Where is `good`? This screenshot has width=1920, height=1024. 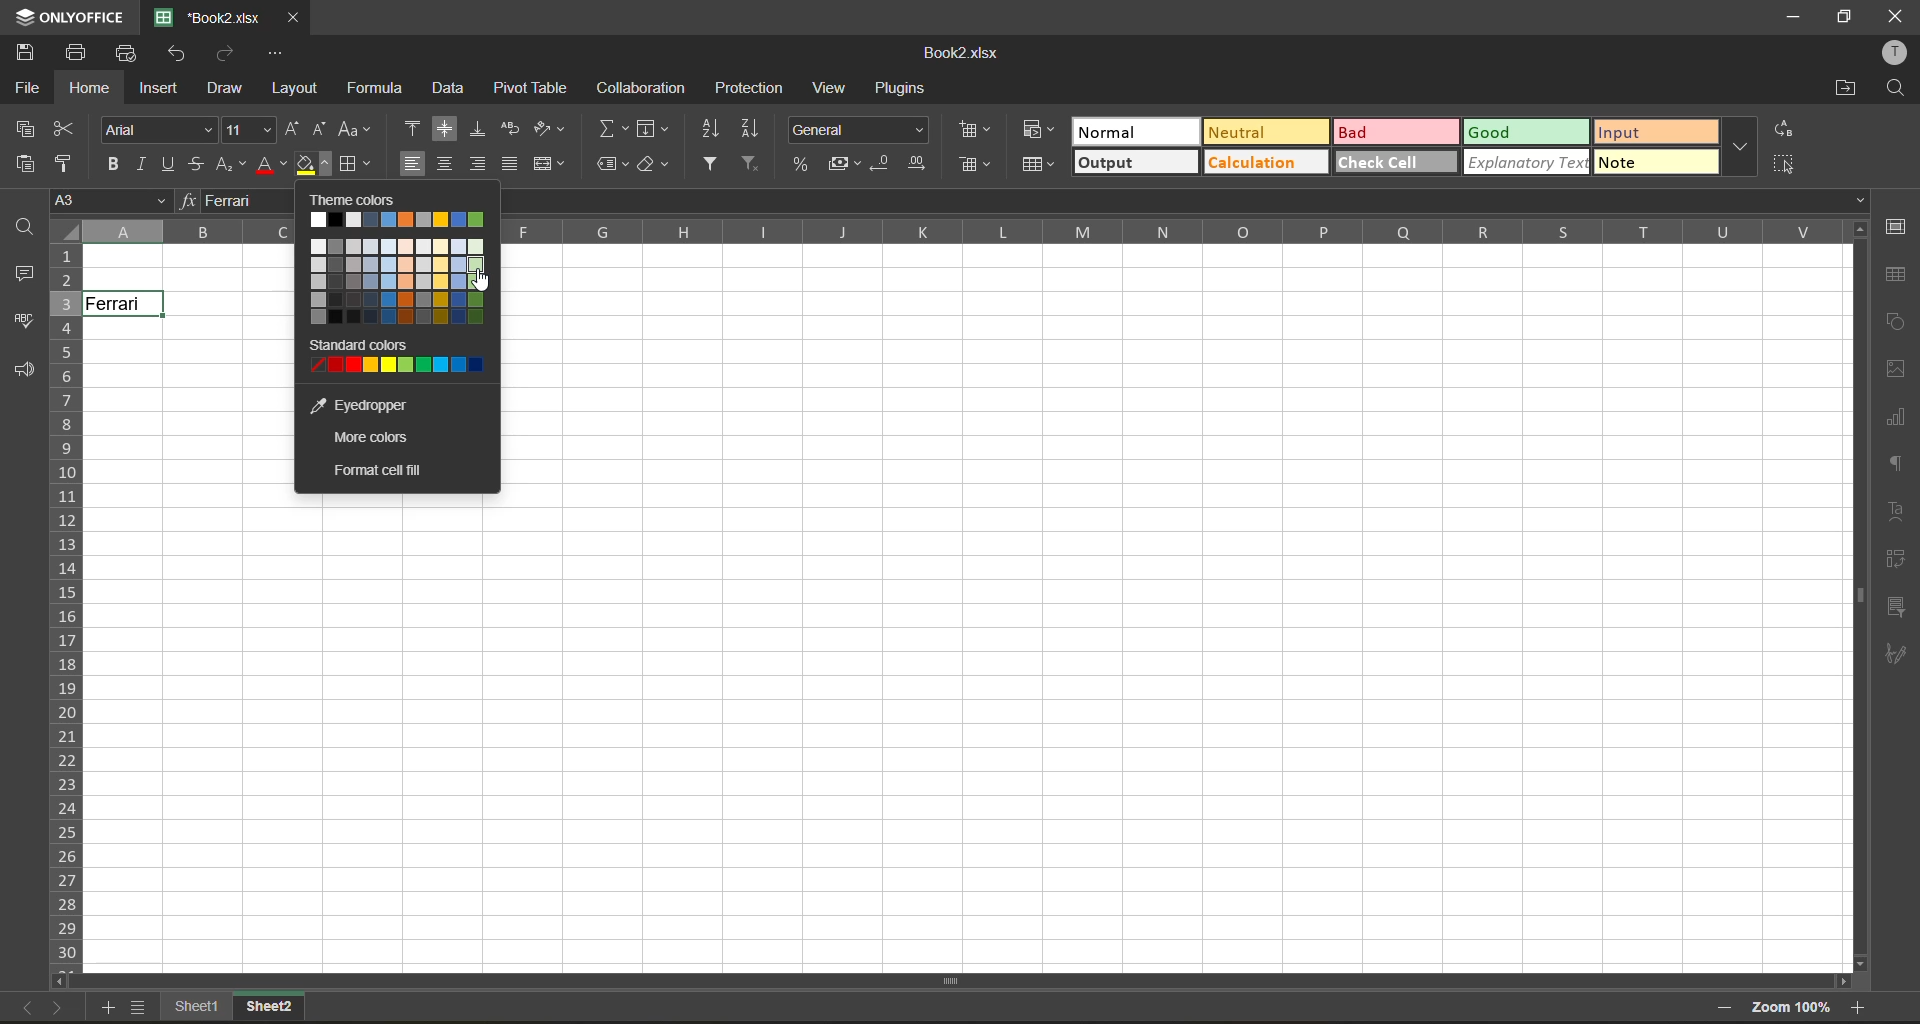
good is located at coordinates (1526, 130).